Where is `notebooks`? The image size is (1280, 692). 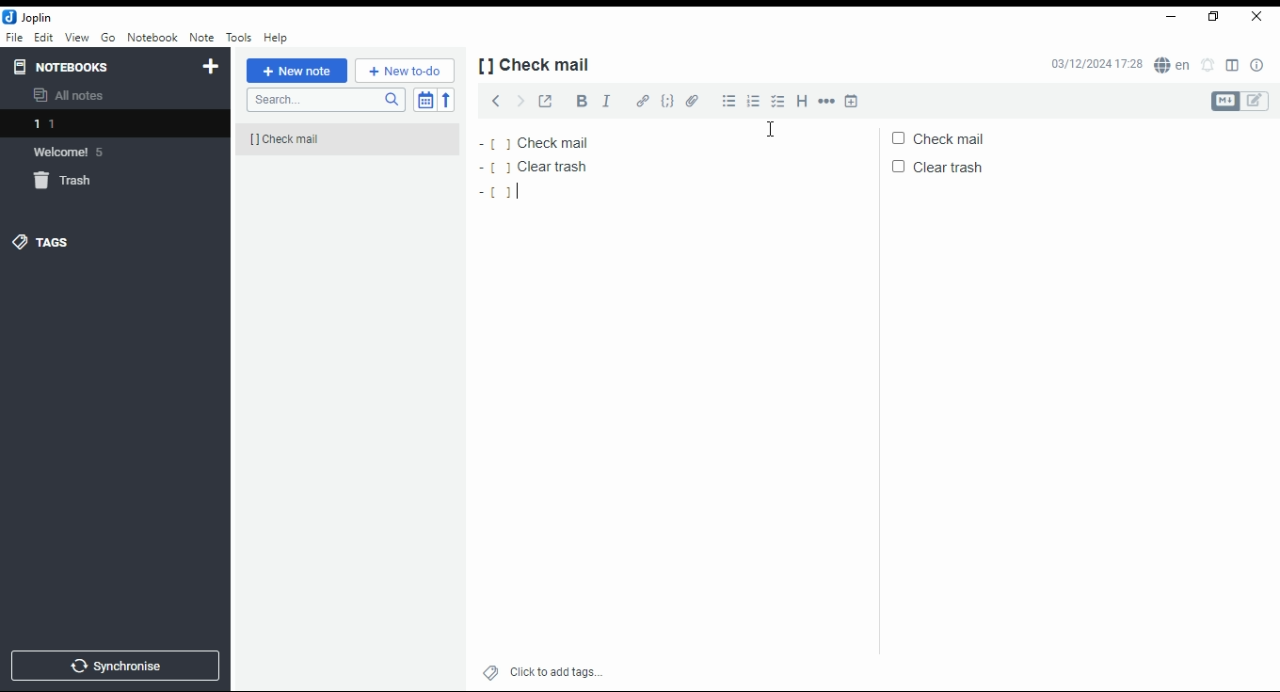 notebooks is located at coordinates (73, 67).